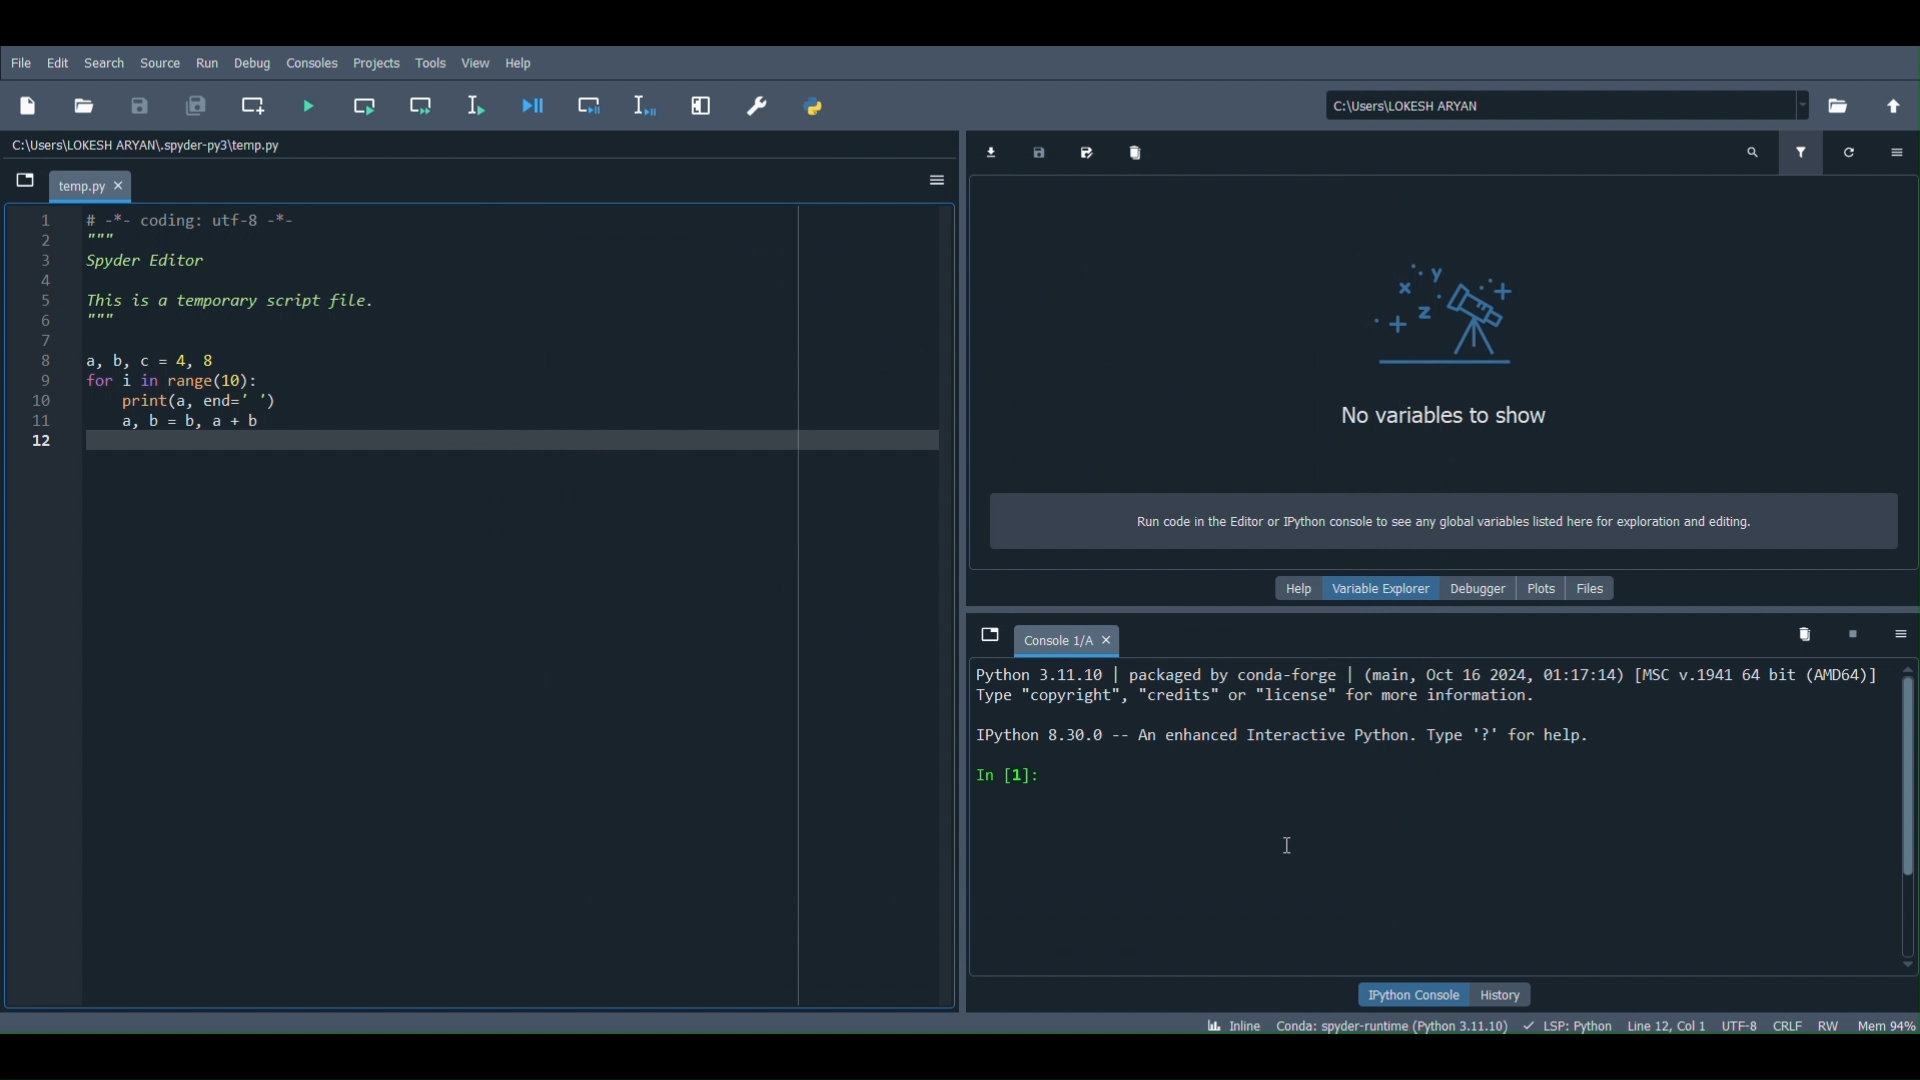 This screenshot has height=1080, width=1920. I want to click on Search, so click(103, 58).